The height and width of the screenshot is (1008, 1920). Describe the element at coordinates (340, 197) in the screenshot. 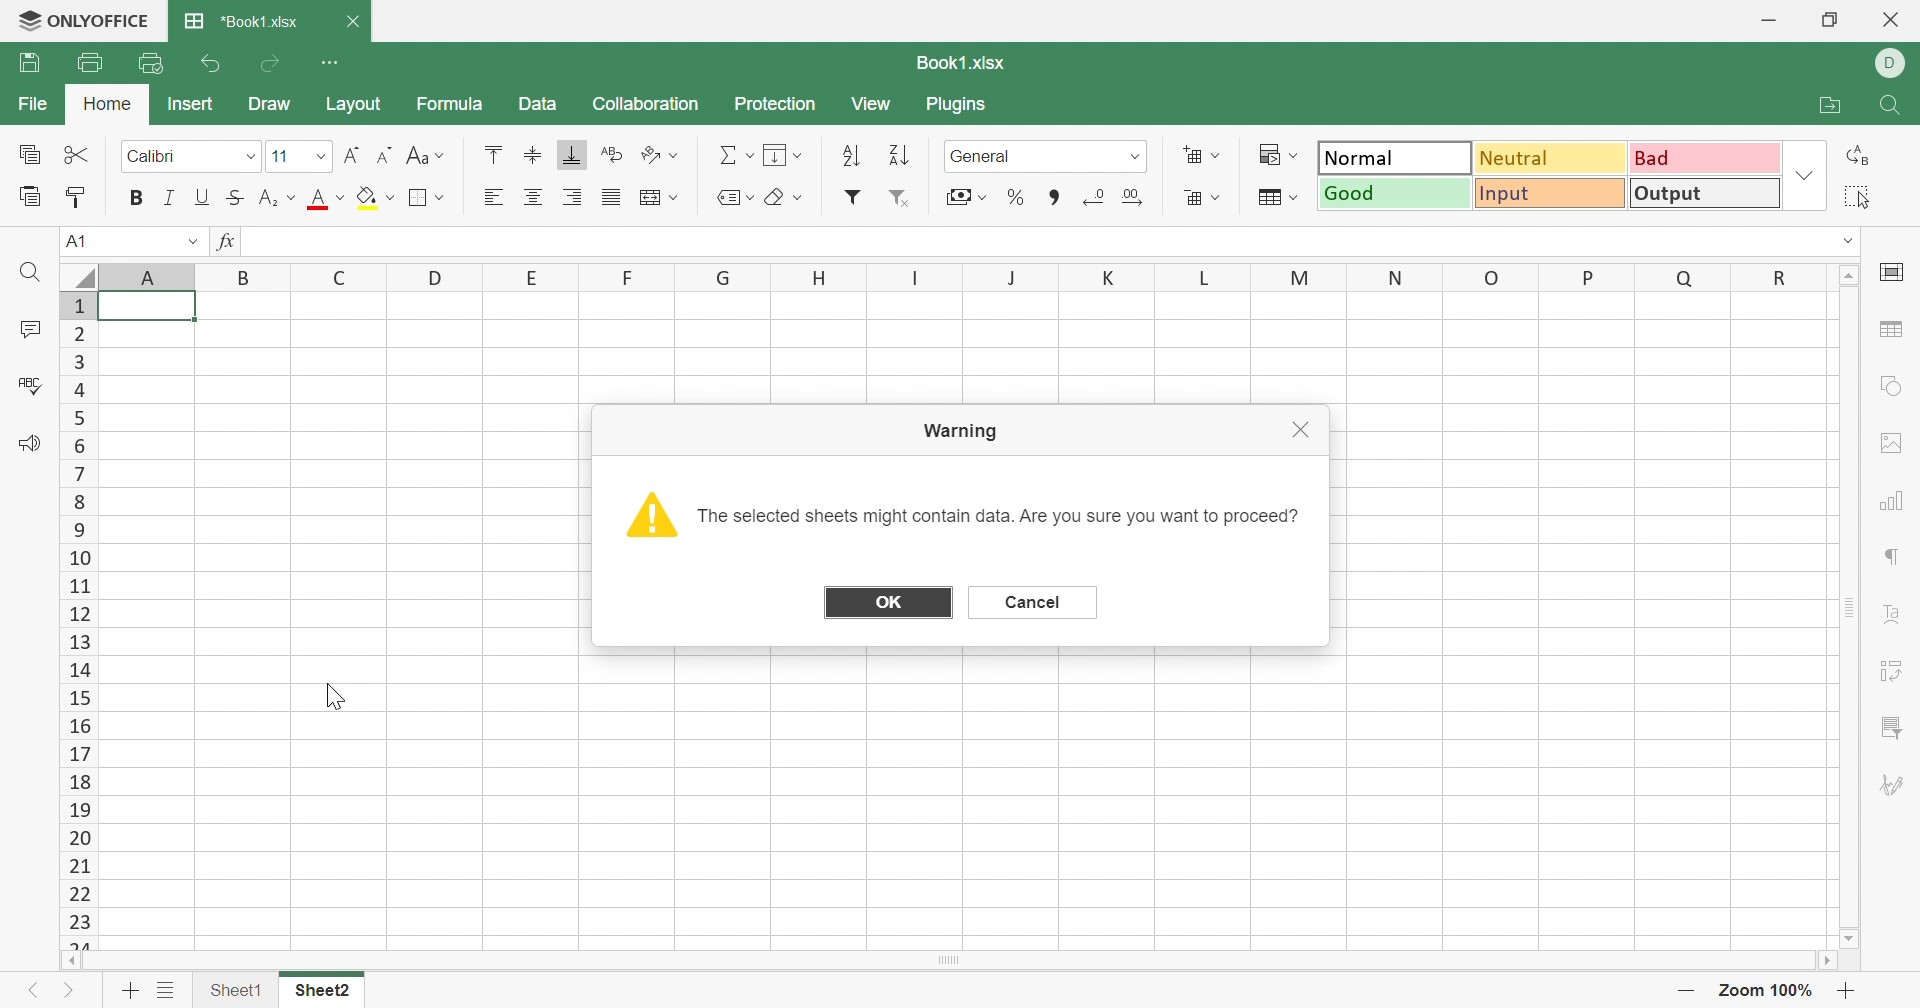

I see `Drop Down` at that location.